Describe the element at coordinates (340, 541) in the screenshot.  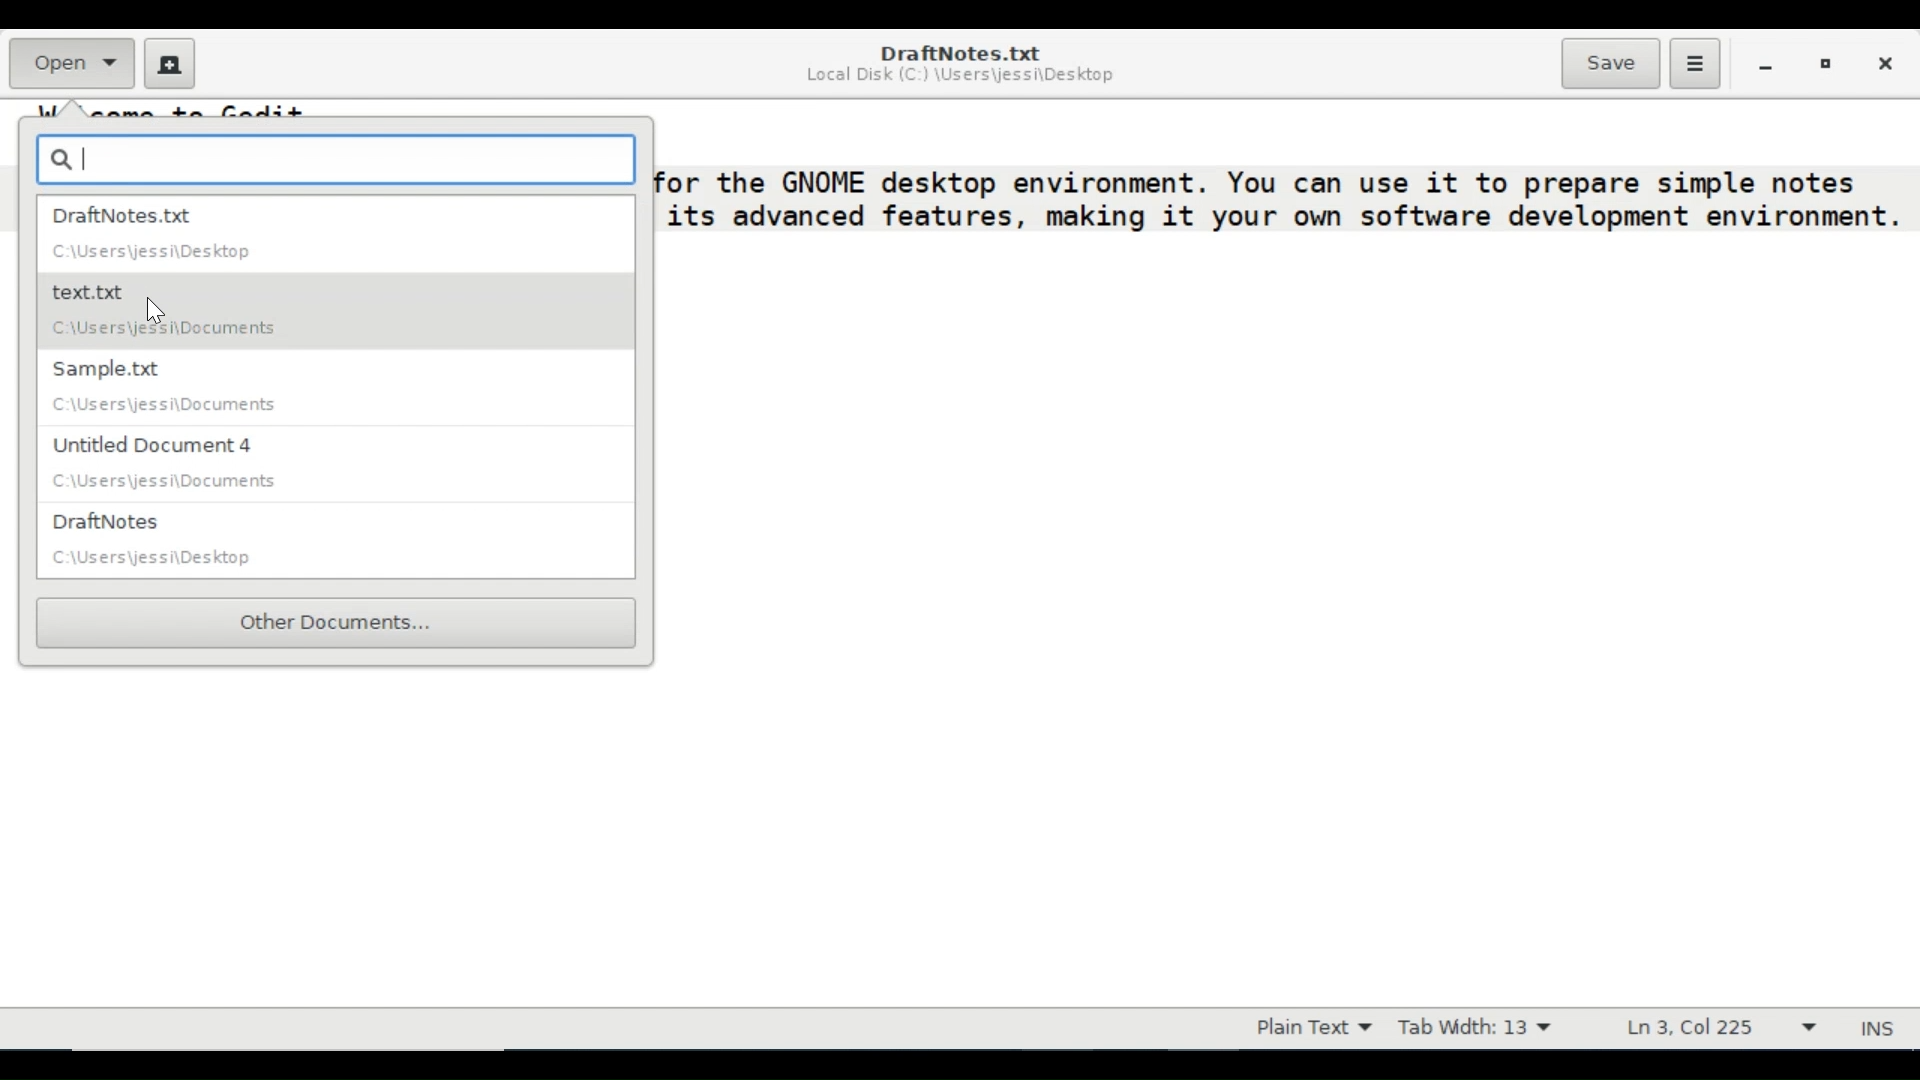
I see `DraftNotes` at that location.